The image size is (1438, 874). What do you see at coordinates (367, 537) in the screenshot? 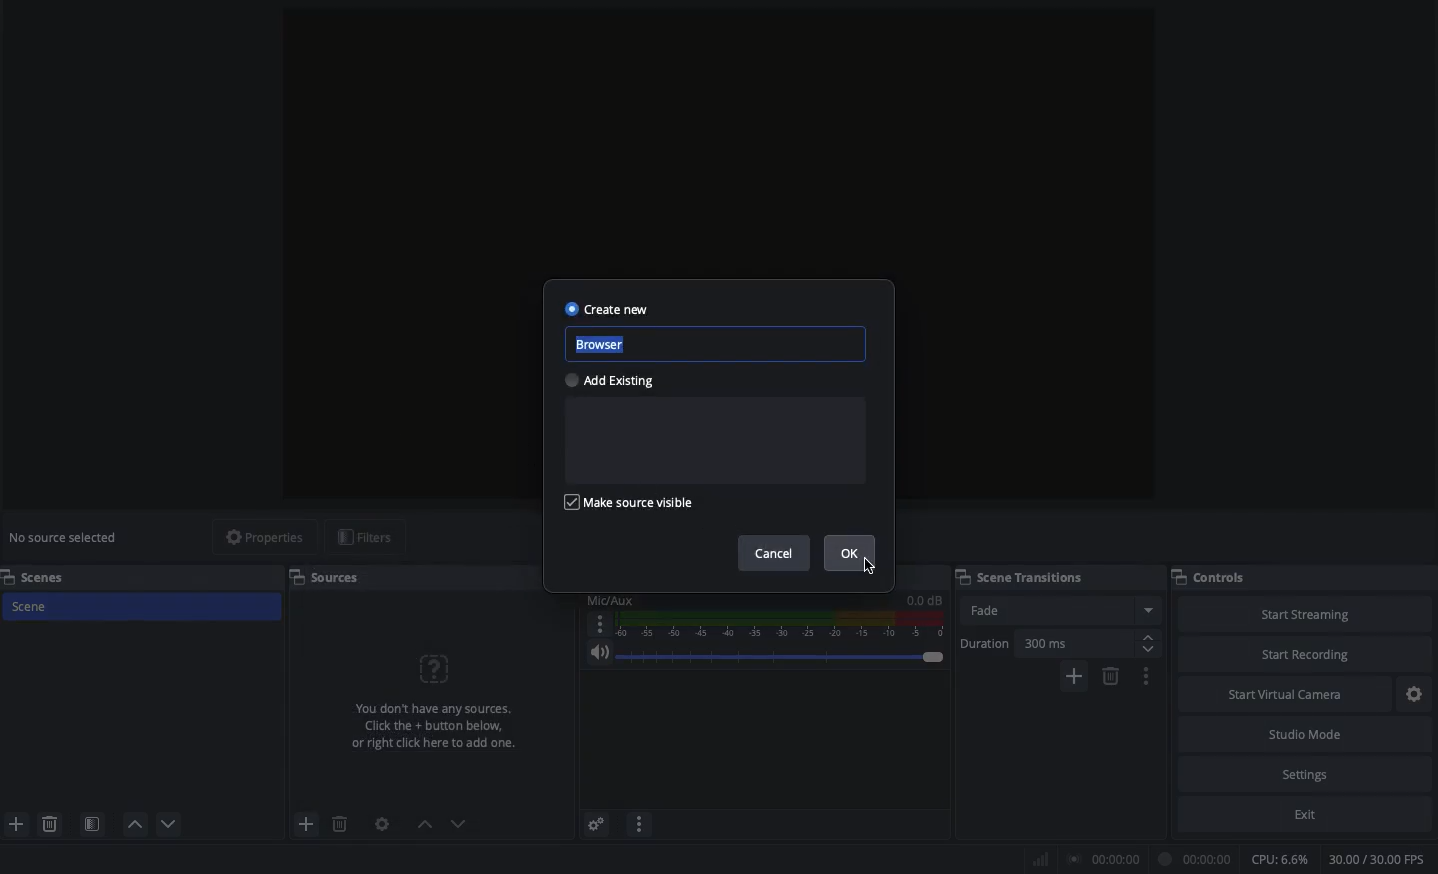
I see `Filters` at bounding box center [367, 537].